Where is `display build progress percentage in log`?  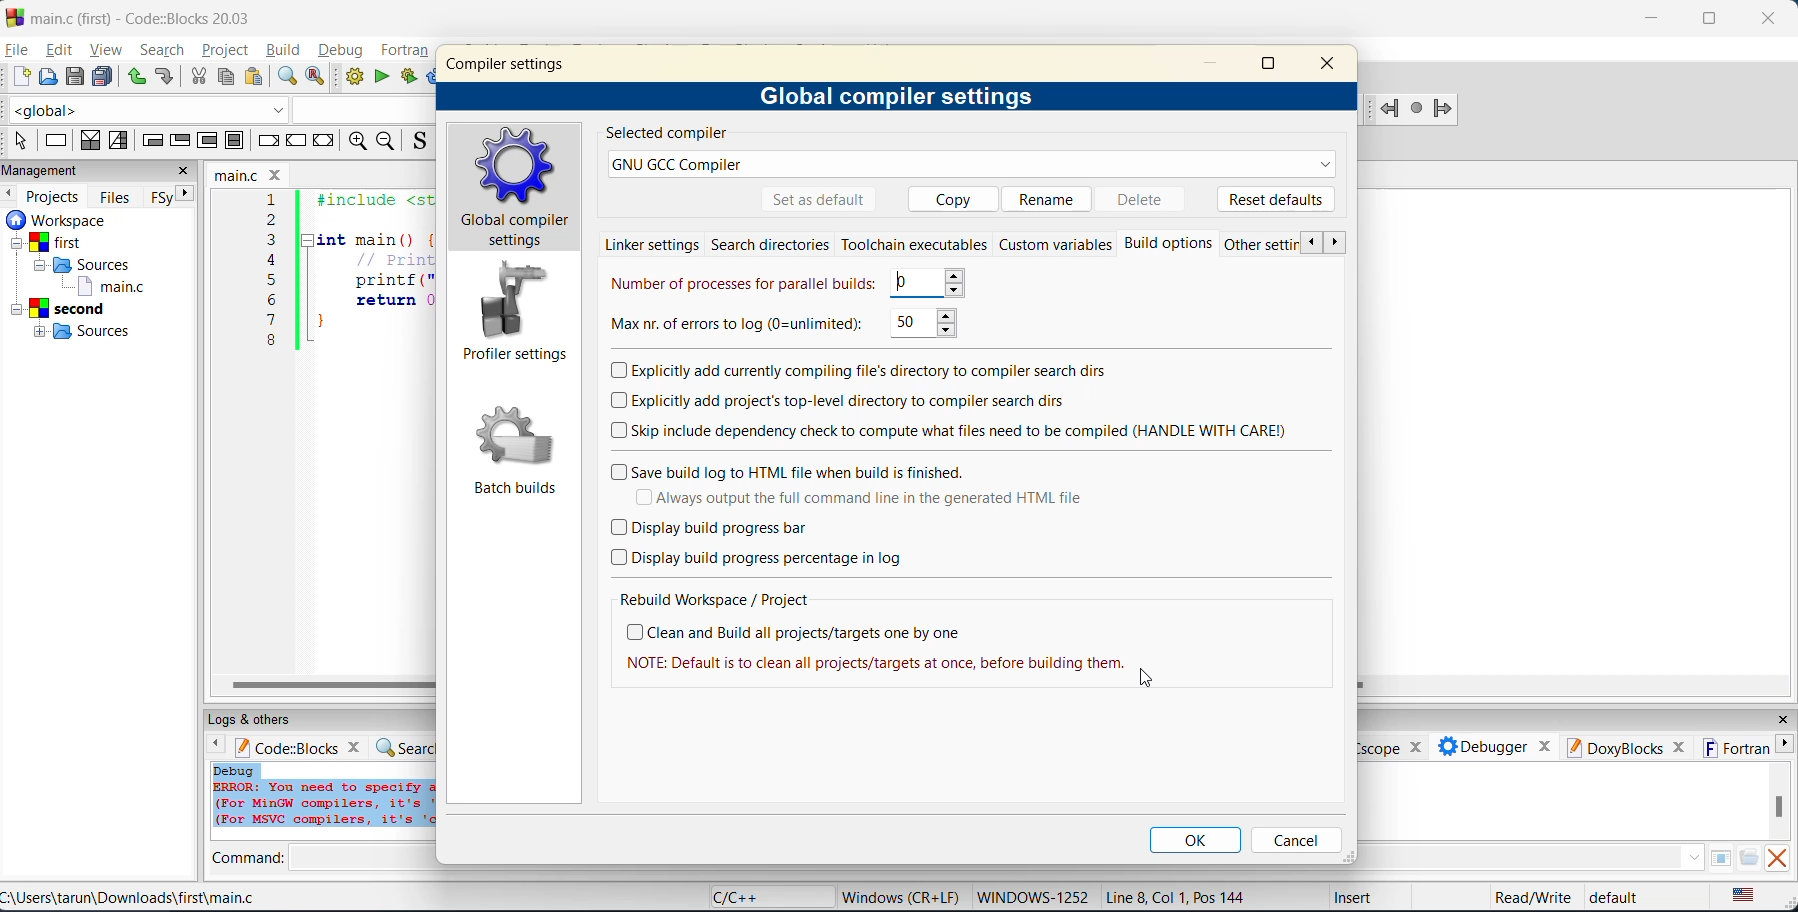
display build progress percentage in log is located at coordinates (762, 558).